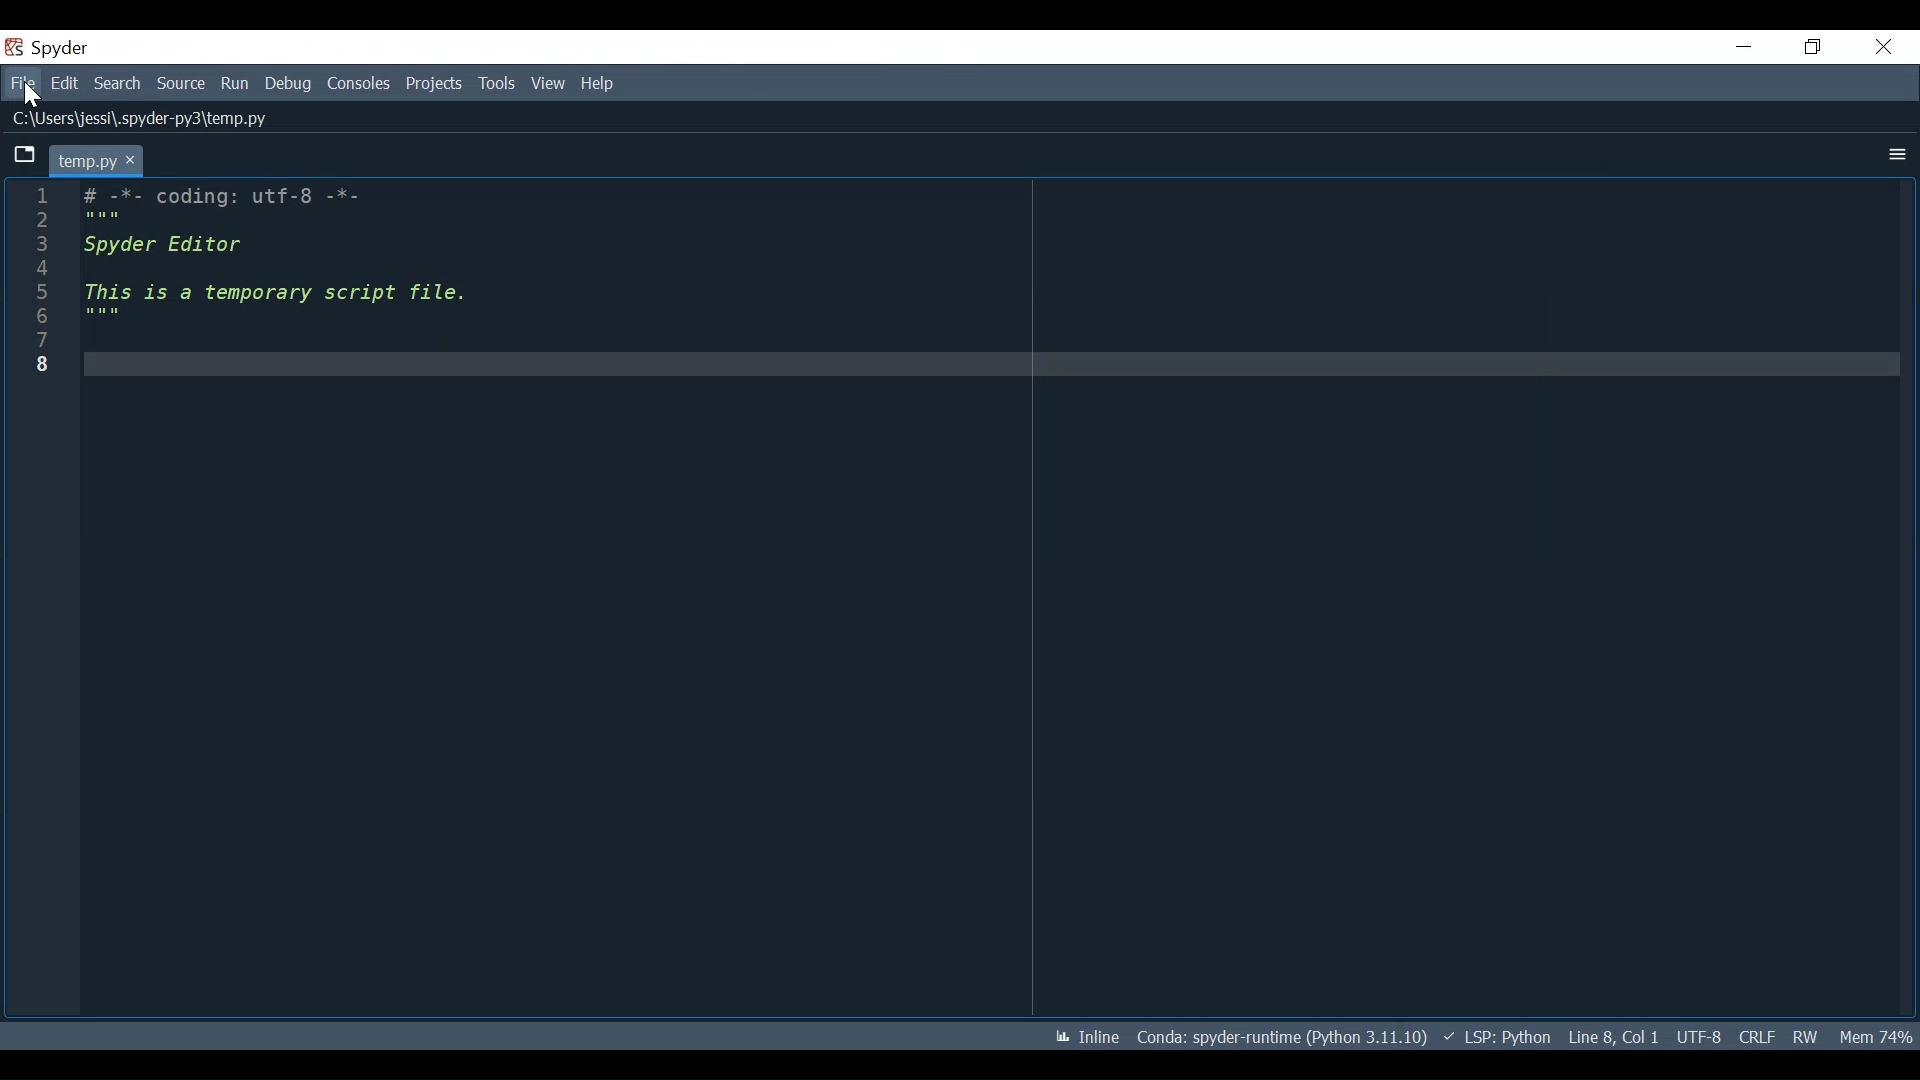 This screenshot has width=1920, height=1080. I want to click on More Options, so click(1895, 157).